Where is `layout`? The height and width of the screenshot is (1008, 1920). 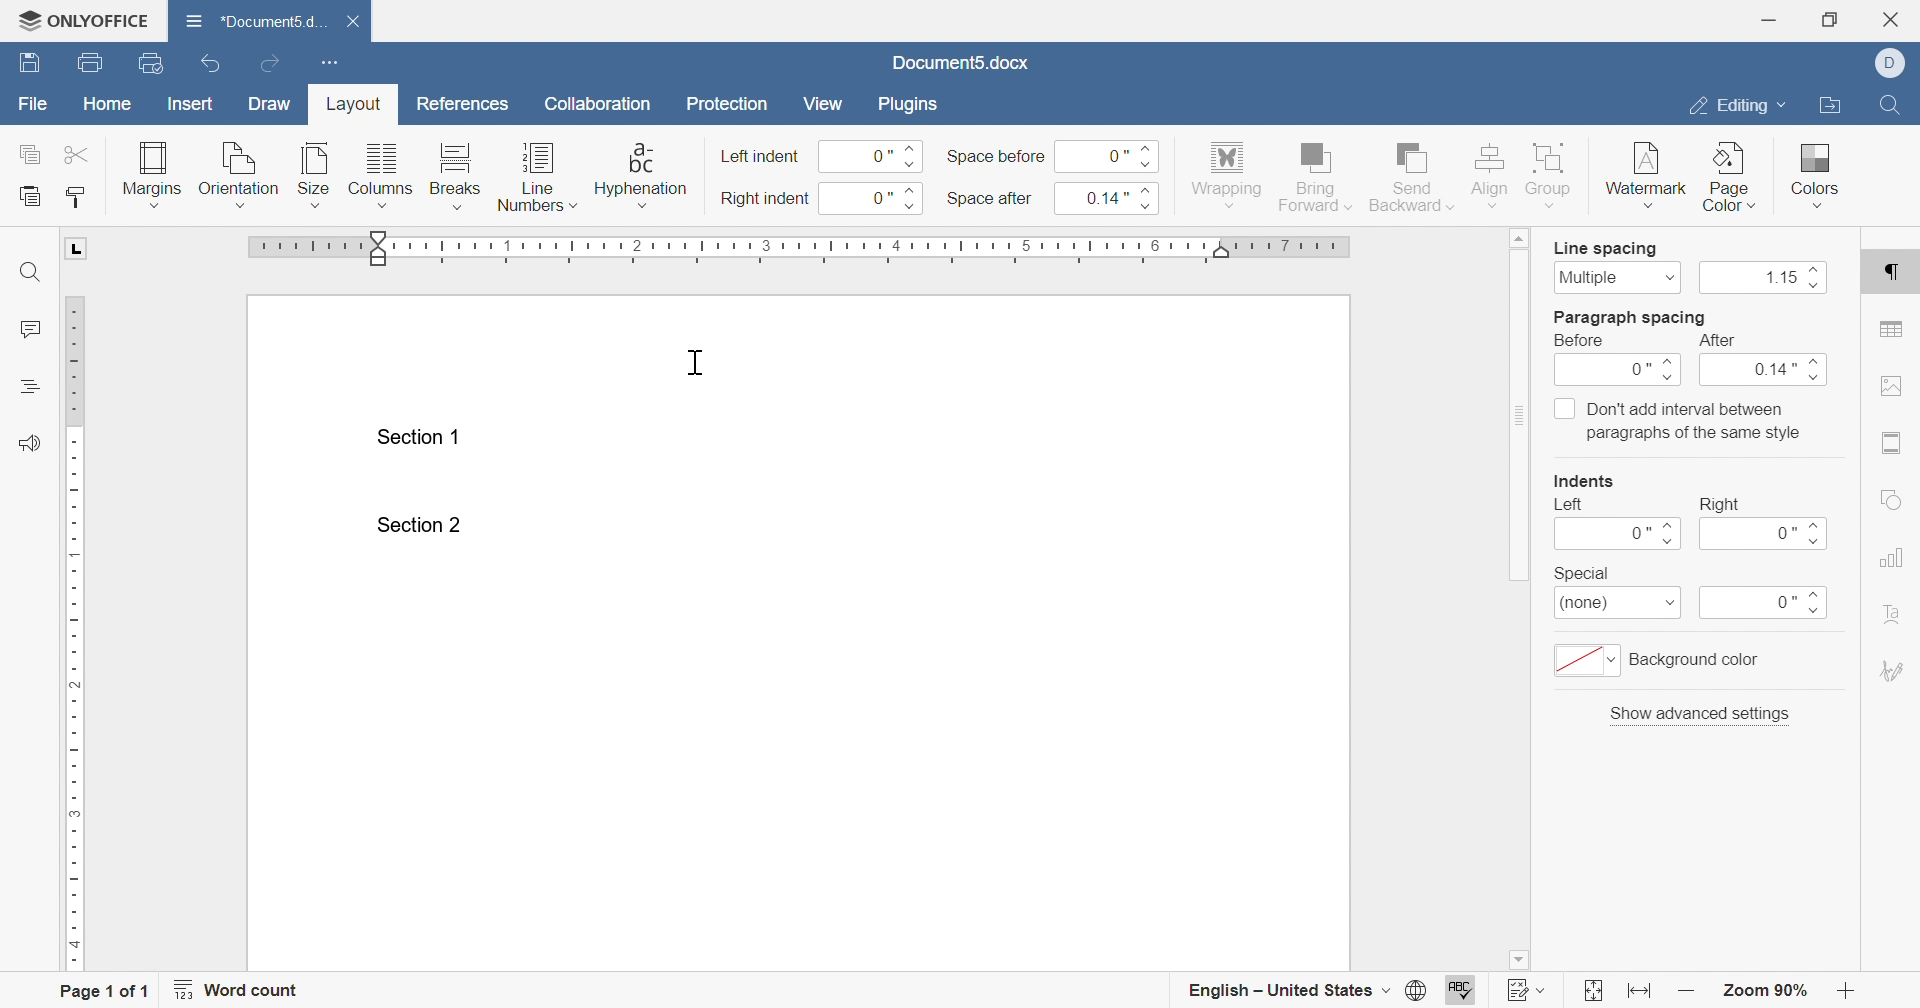
layout is located at coordinates (357, 107).